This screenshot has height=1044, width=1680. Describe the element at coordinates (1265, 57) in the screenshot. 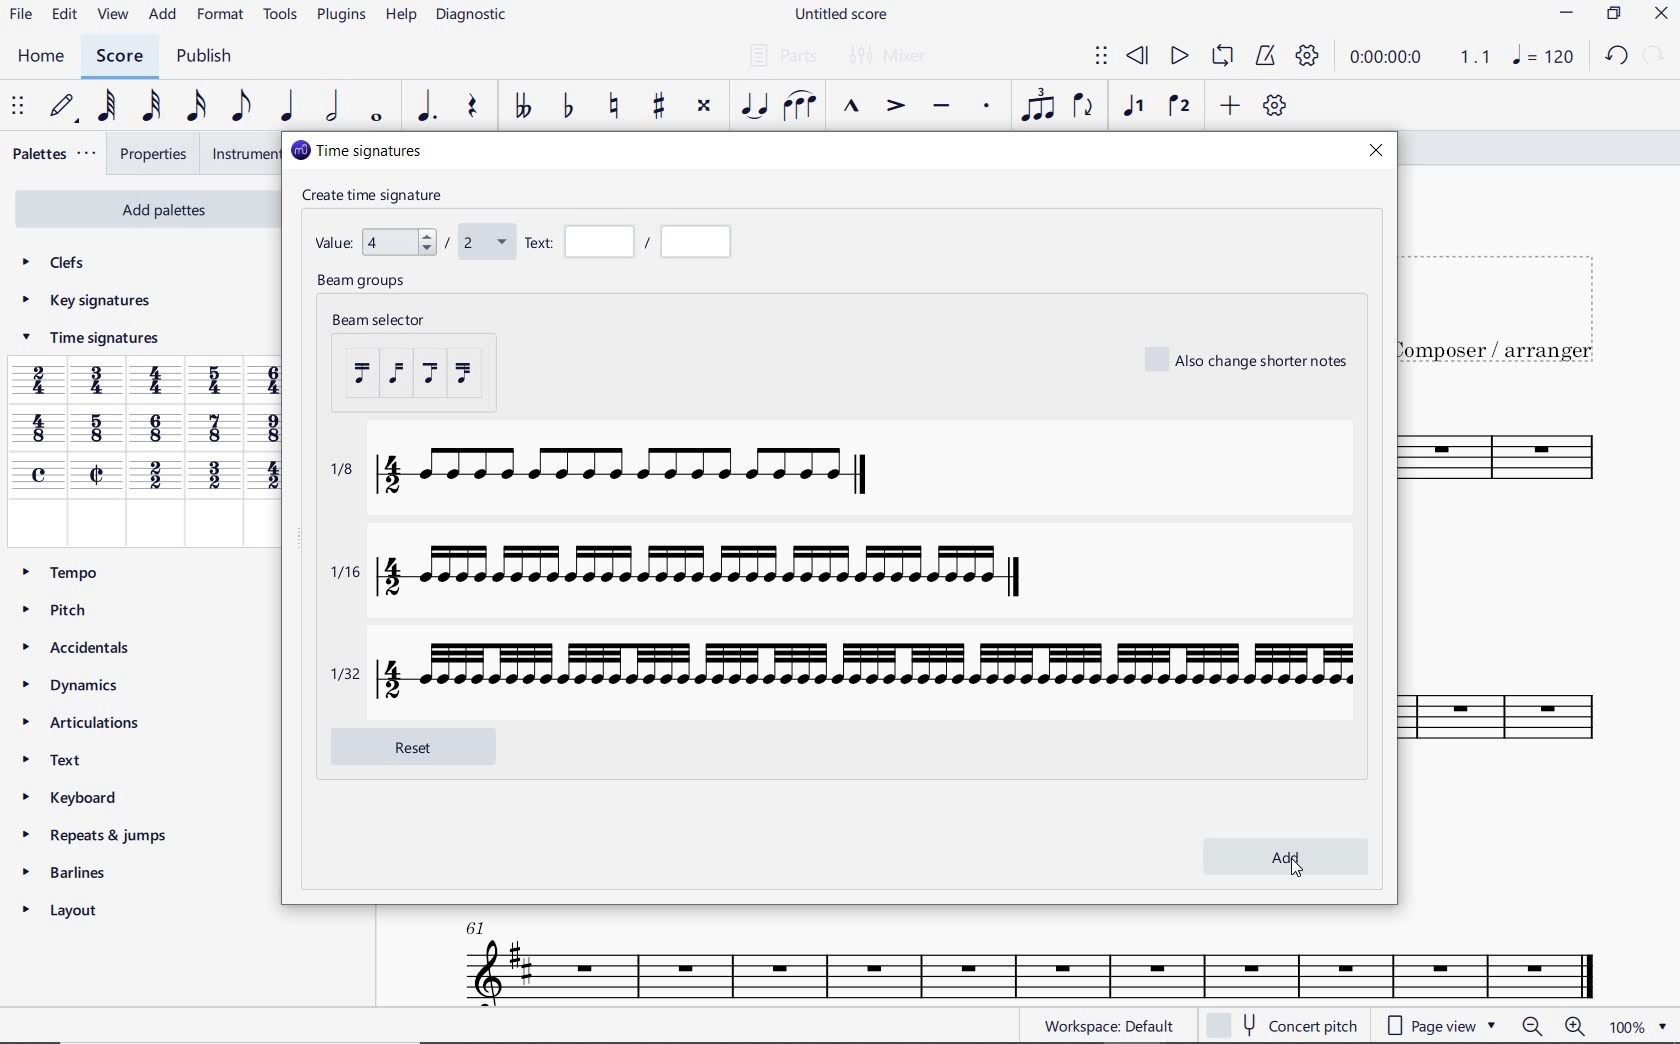

I see `METRONOME` at that location.